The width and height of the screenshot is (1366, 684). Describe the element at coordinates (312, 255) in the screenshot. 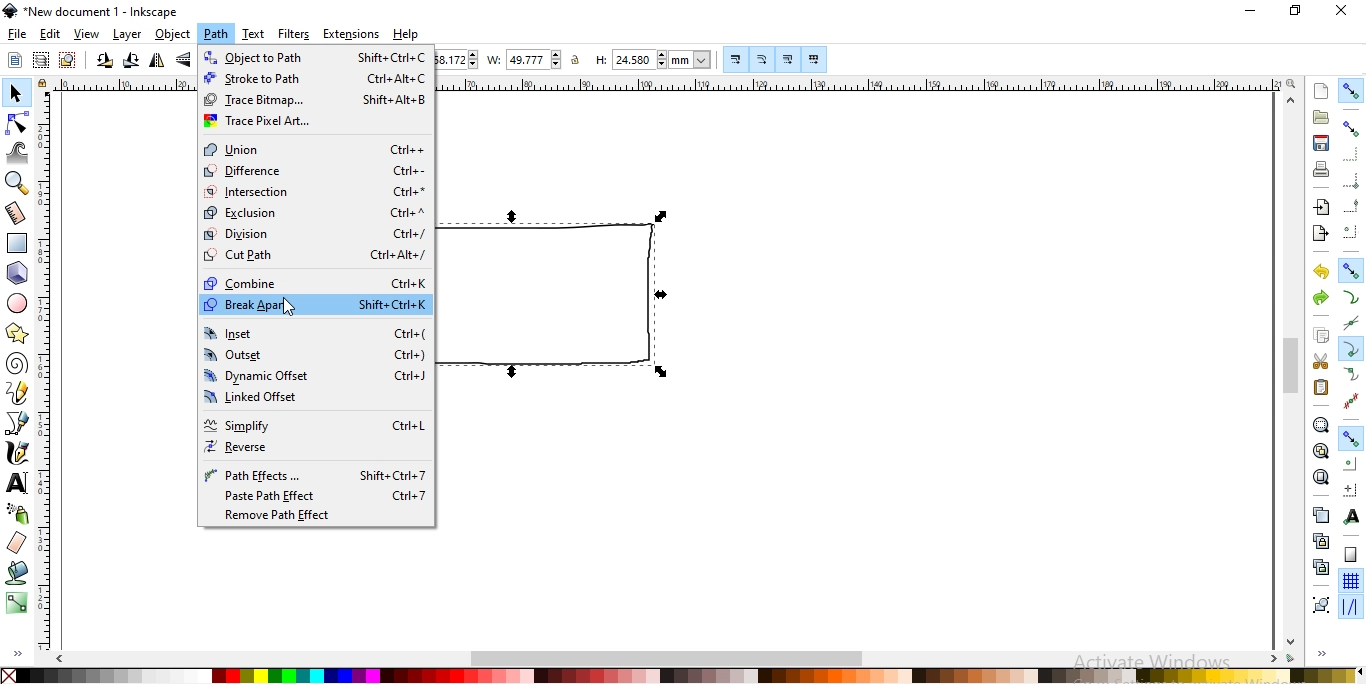

I see `cut path` at that location.